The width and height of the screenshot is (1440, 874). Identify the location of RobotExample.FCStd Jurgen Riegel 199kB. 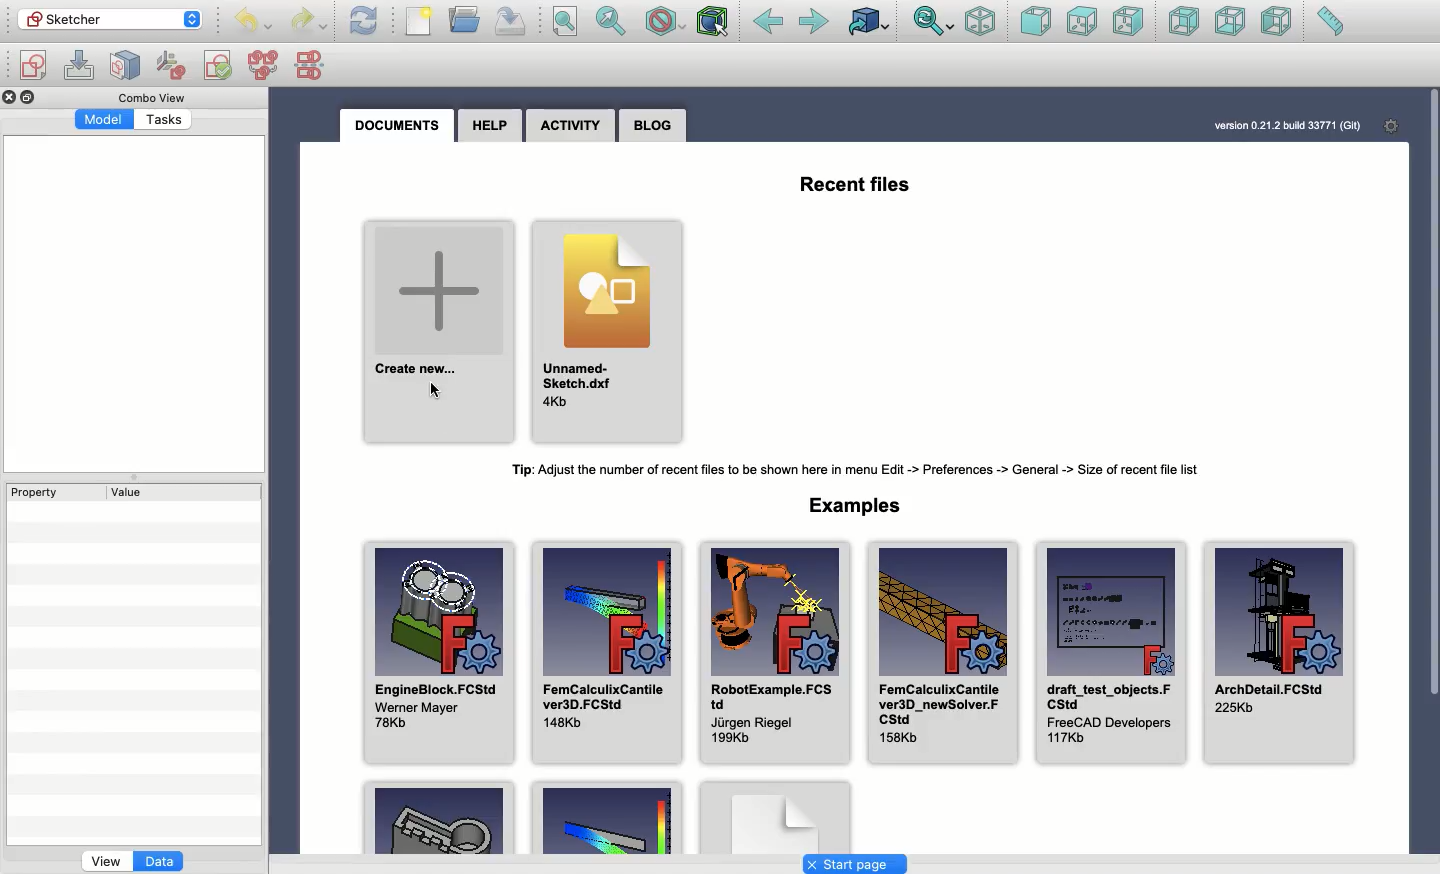
(775, 653).